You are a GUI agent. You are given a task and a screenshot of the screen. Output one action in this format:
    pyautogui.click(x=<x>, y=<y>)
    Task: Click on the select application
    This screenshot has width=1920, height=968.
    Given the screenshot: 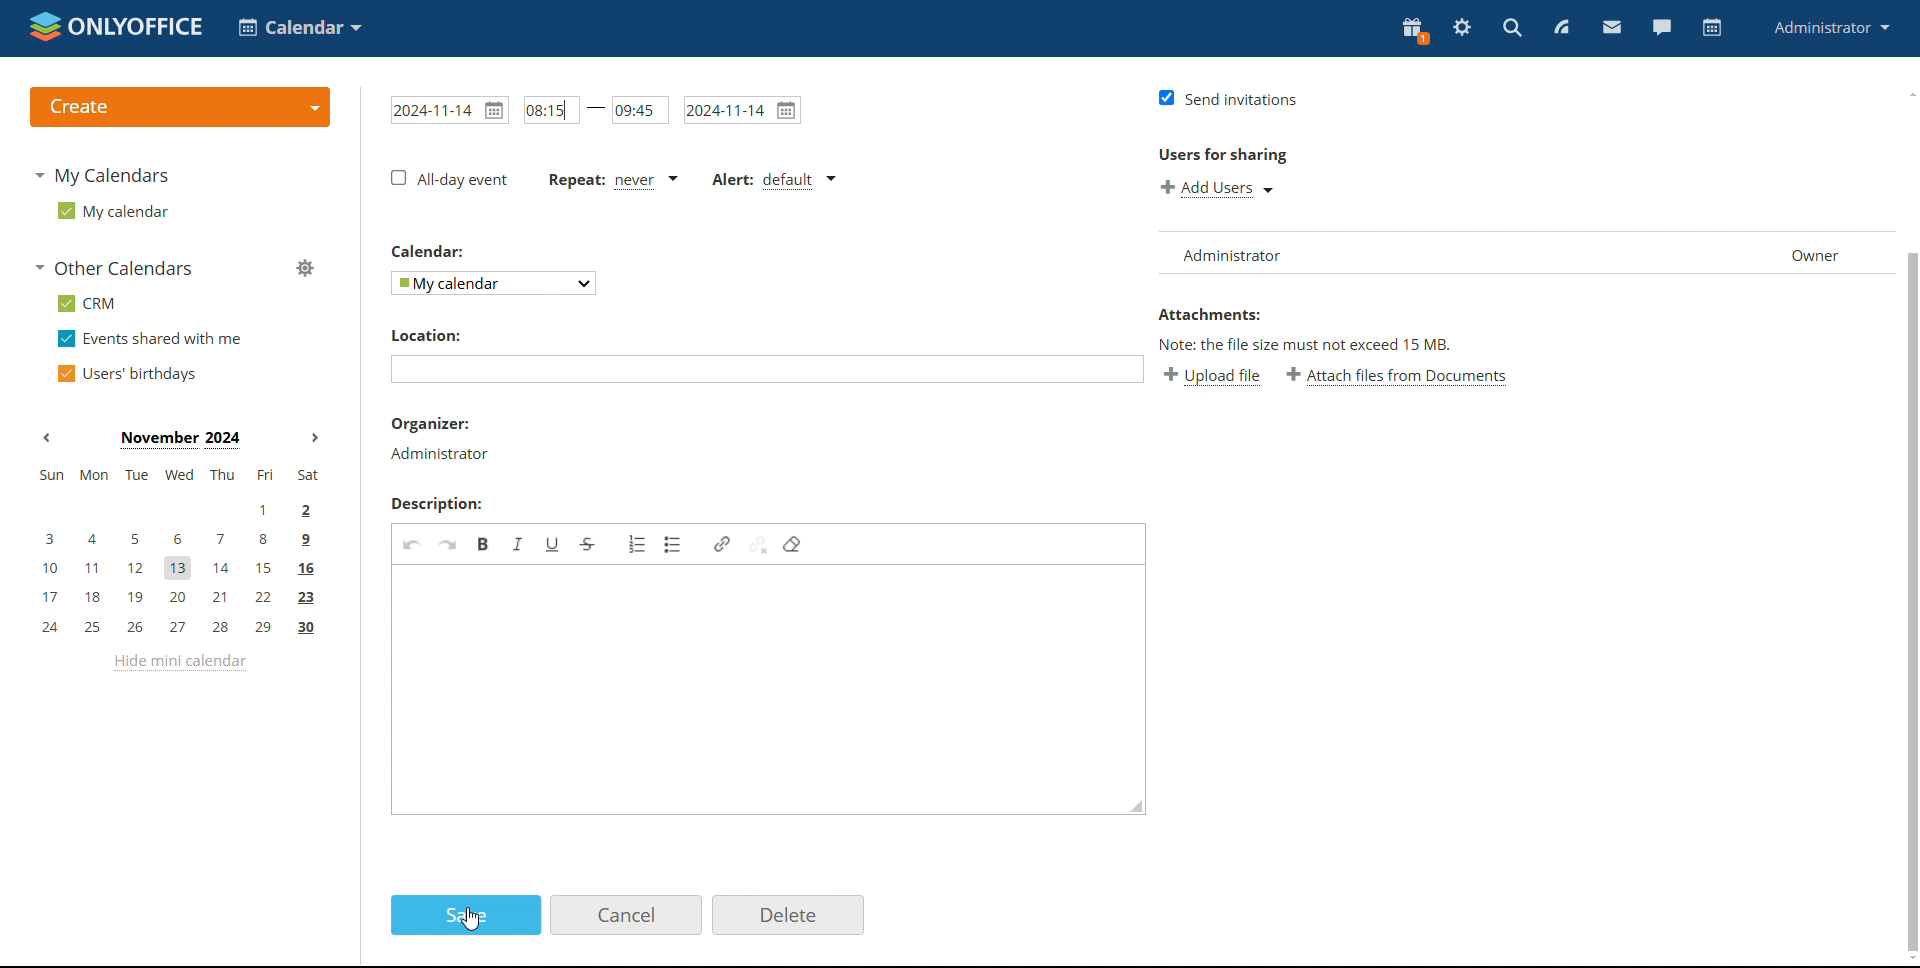 What is the action you would take?
    pyautogui.click(x=302, y=27)
    